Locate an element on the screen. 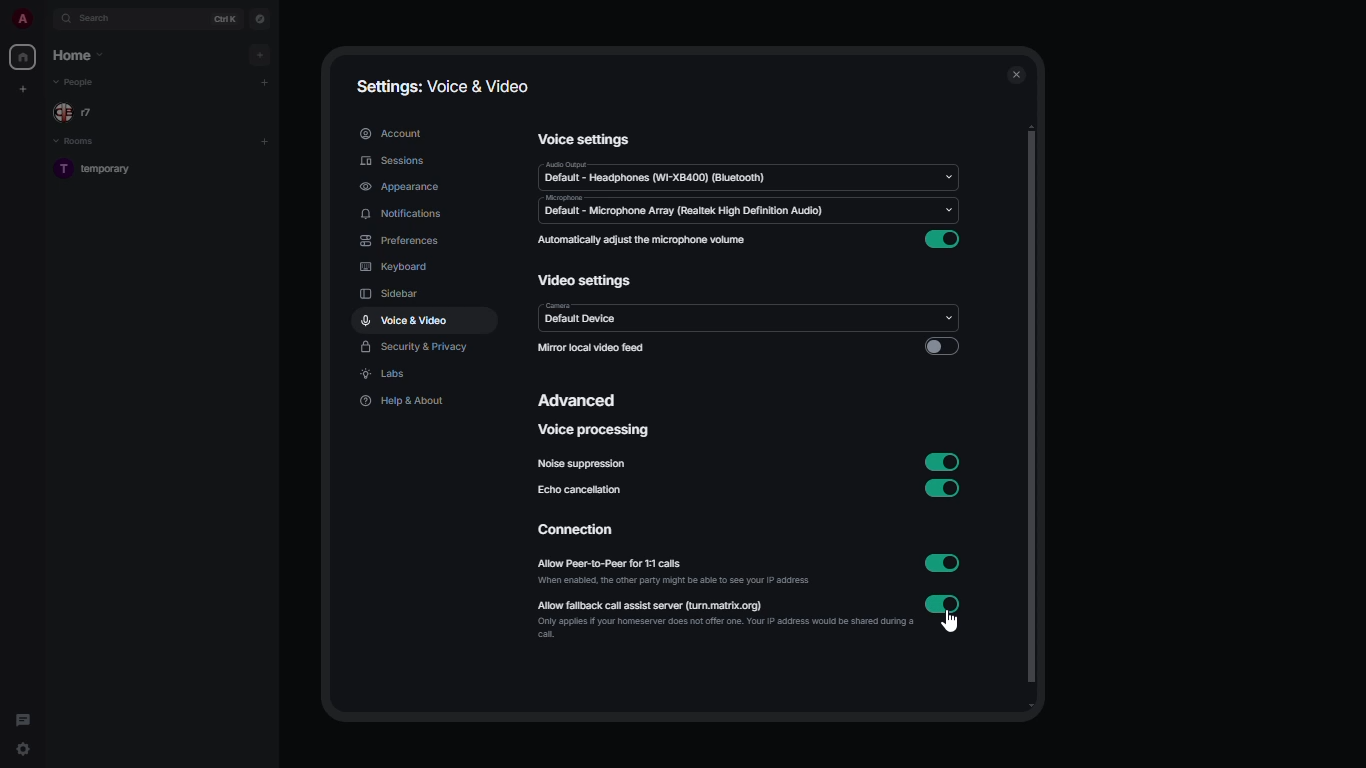 Image resolution: width=1366 pixels, height=768 pixels. people is located at coordinates (83, 83).